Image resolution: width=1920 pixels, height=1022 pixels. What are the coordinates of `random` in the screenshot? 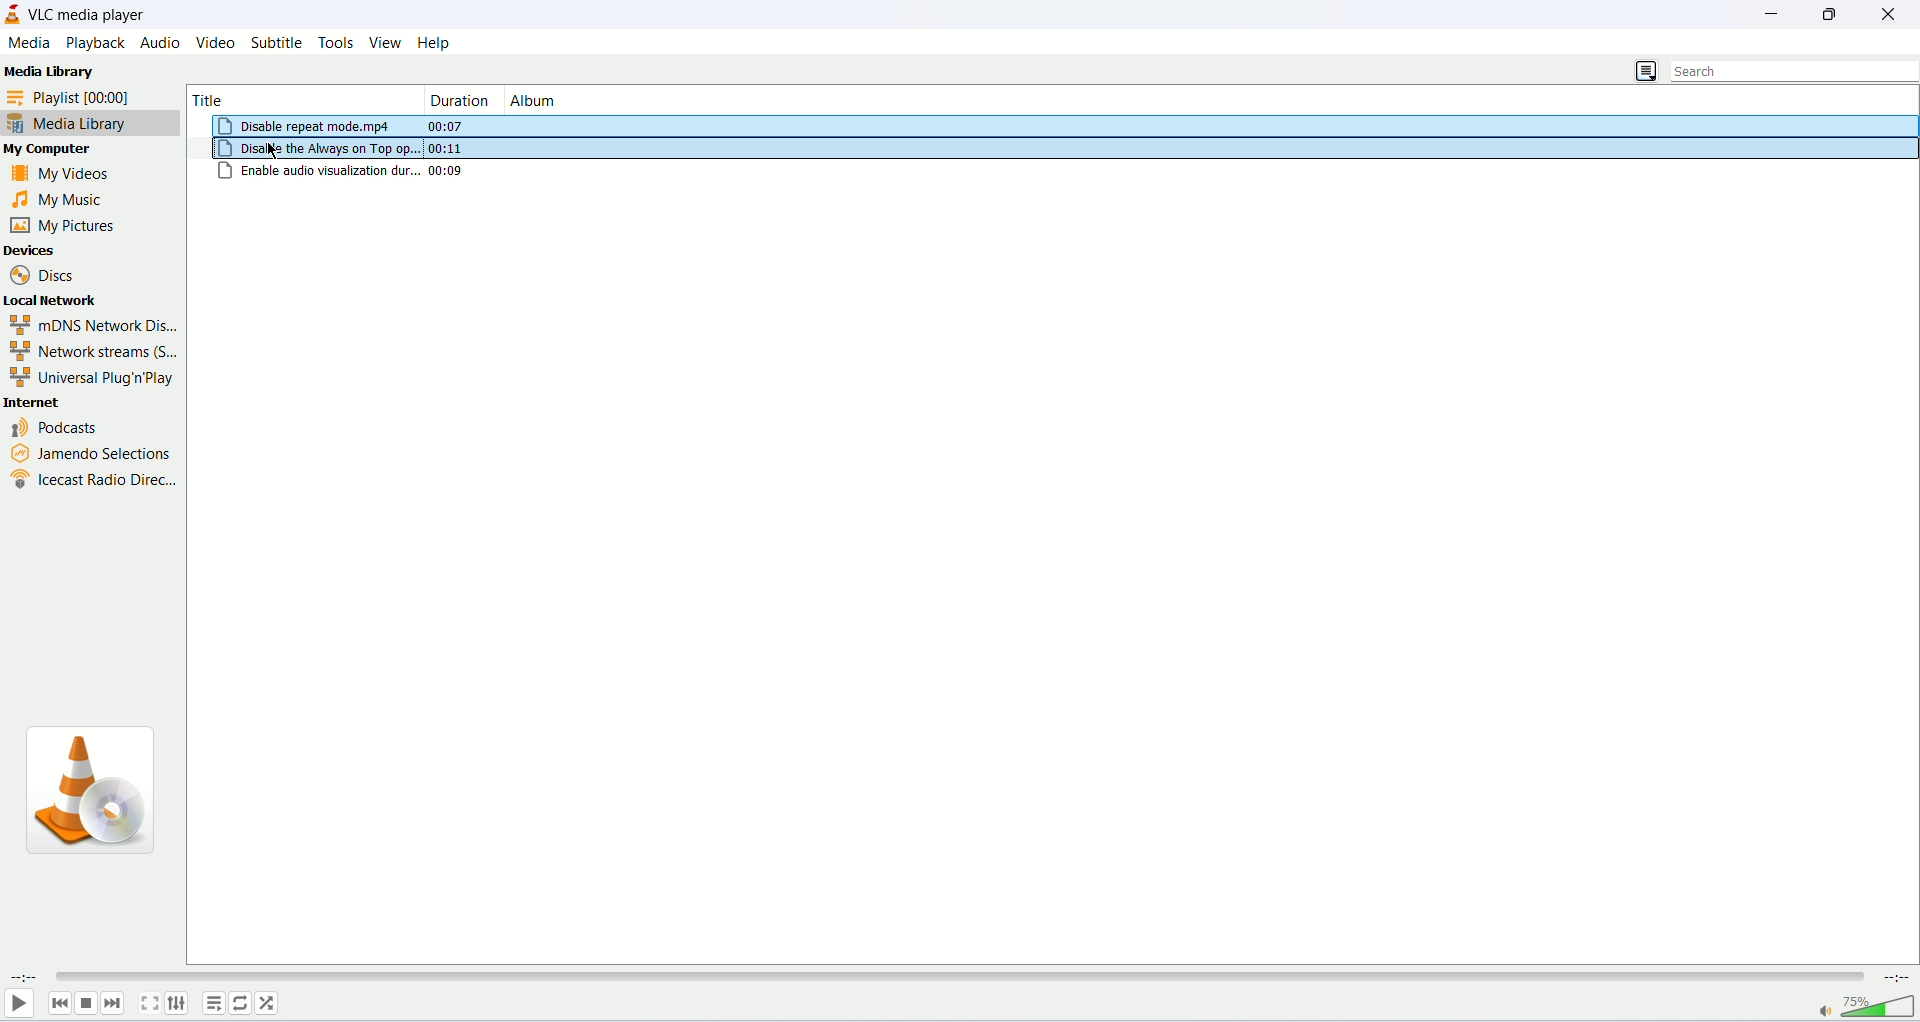 It's located at (266, 1003).